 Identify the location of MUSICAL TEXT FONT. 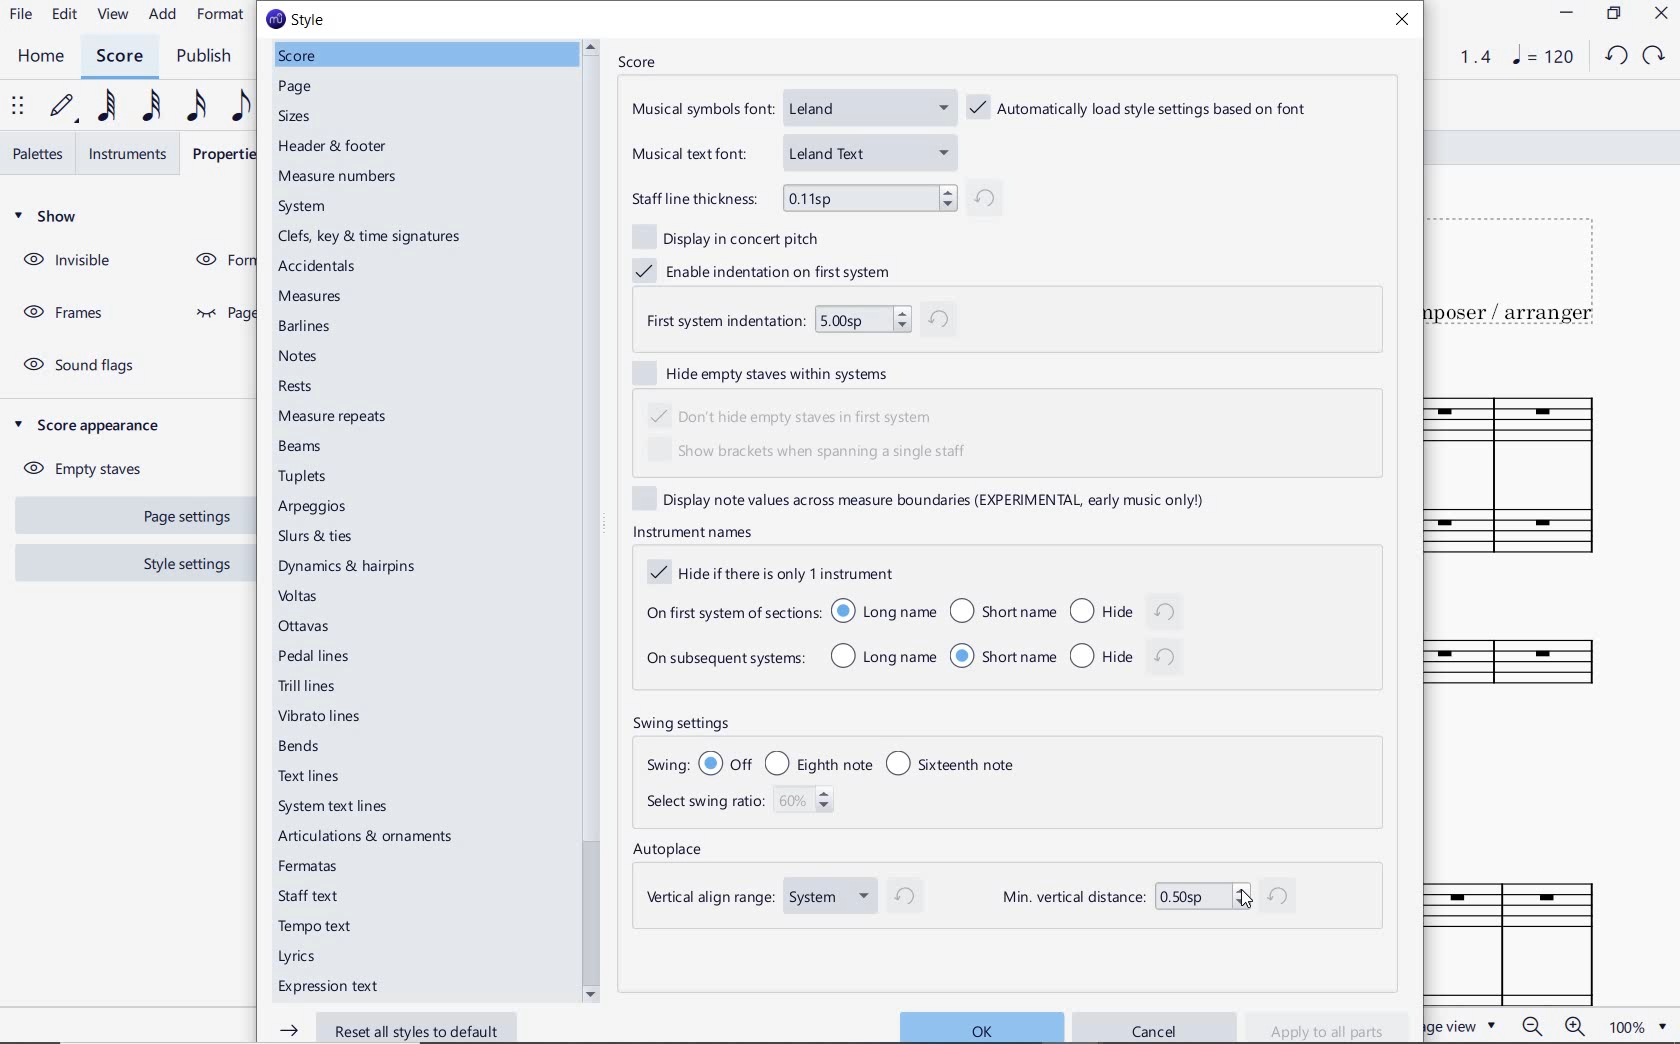
(791, 151).